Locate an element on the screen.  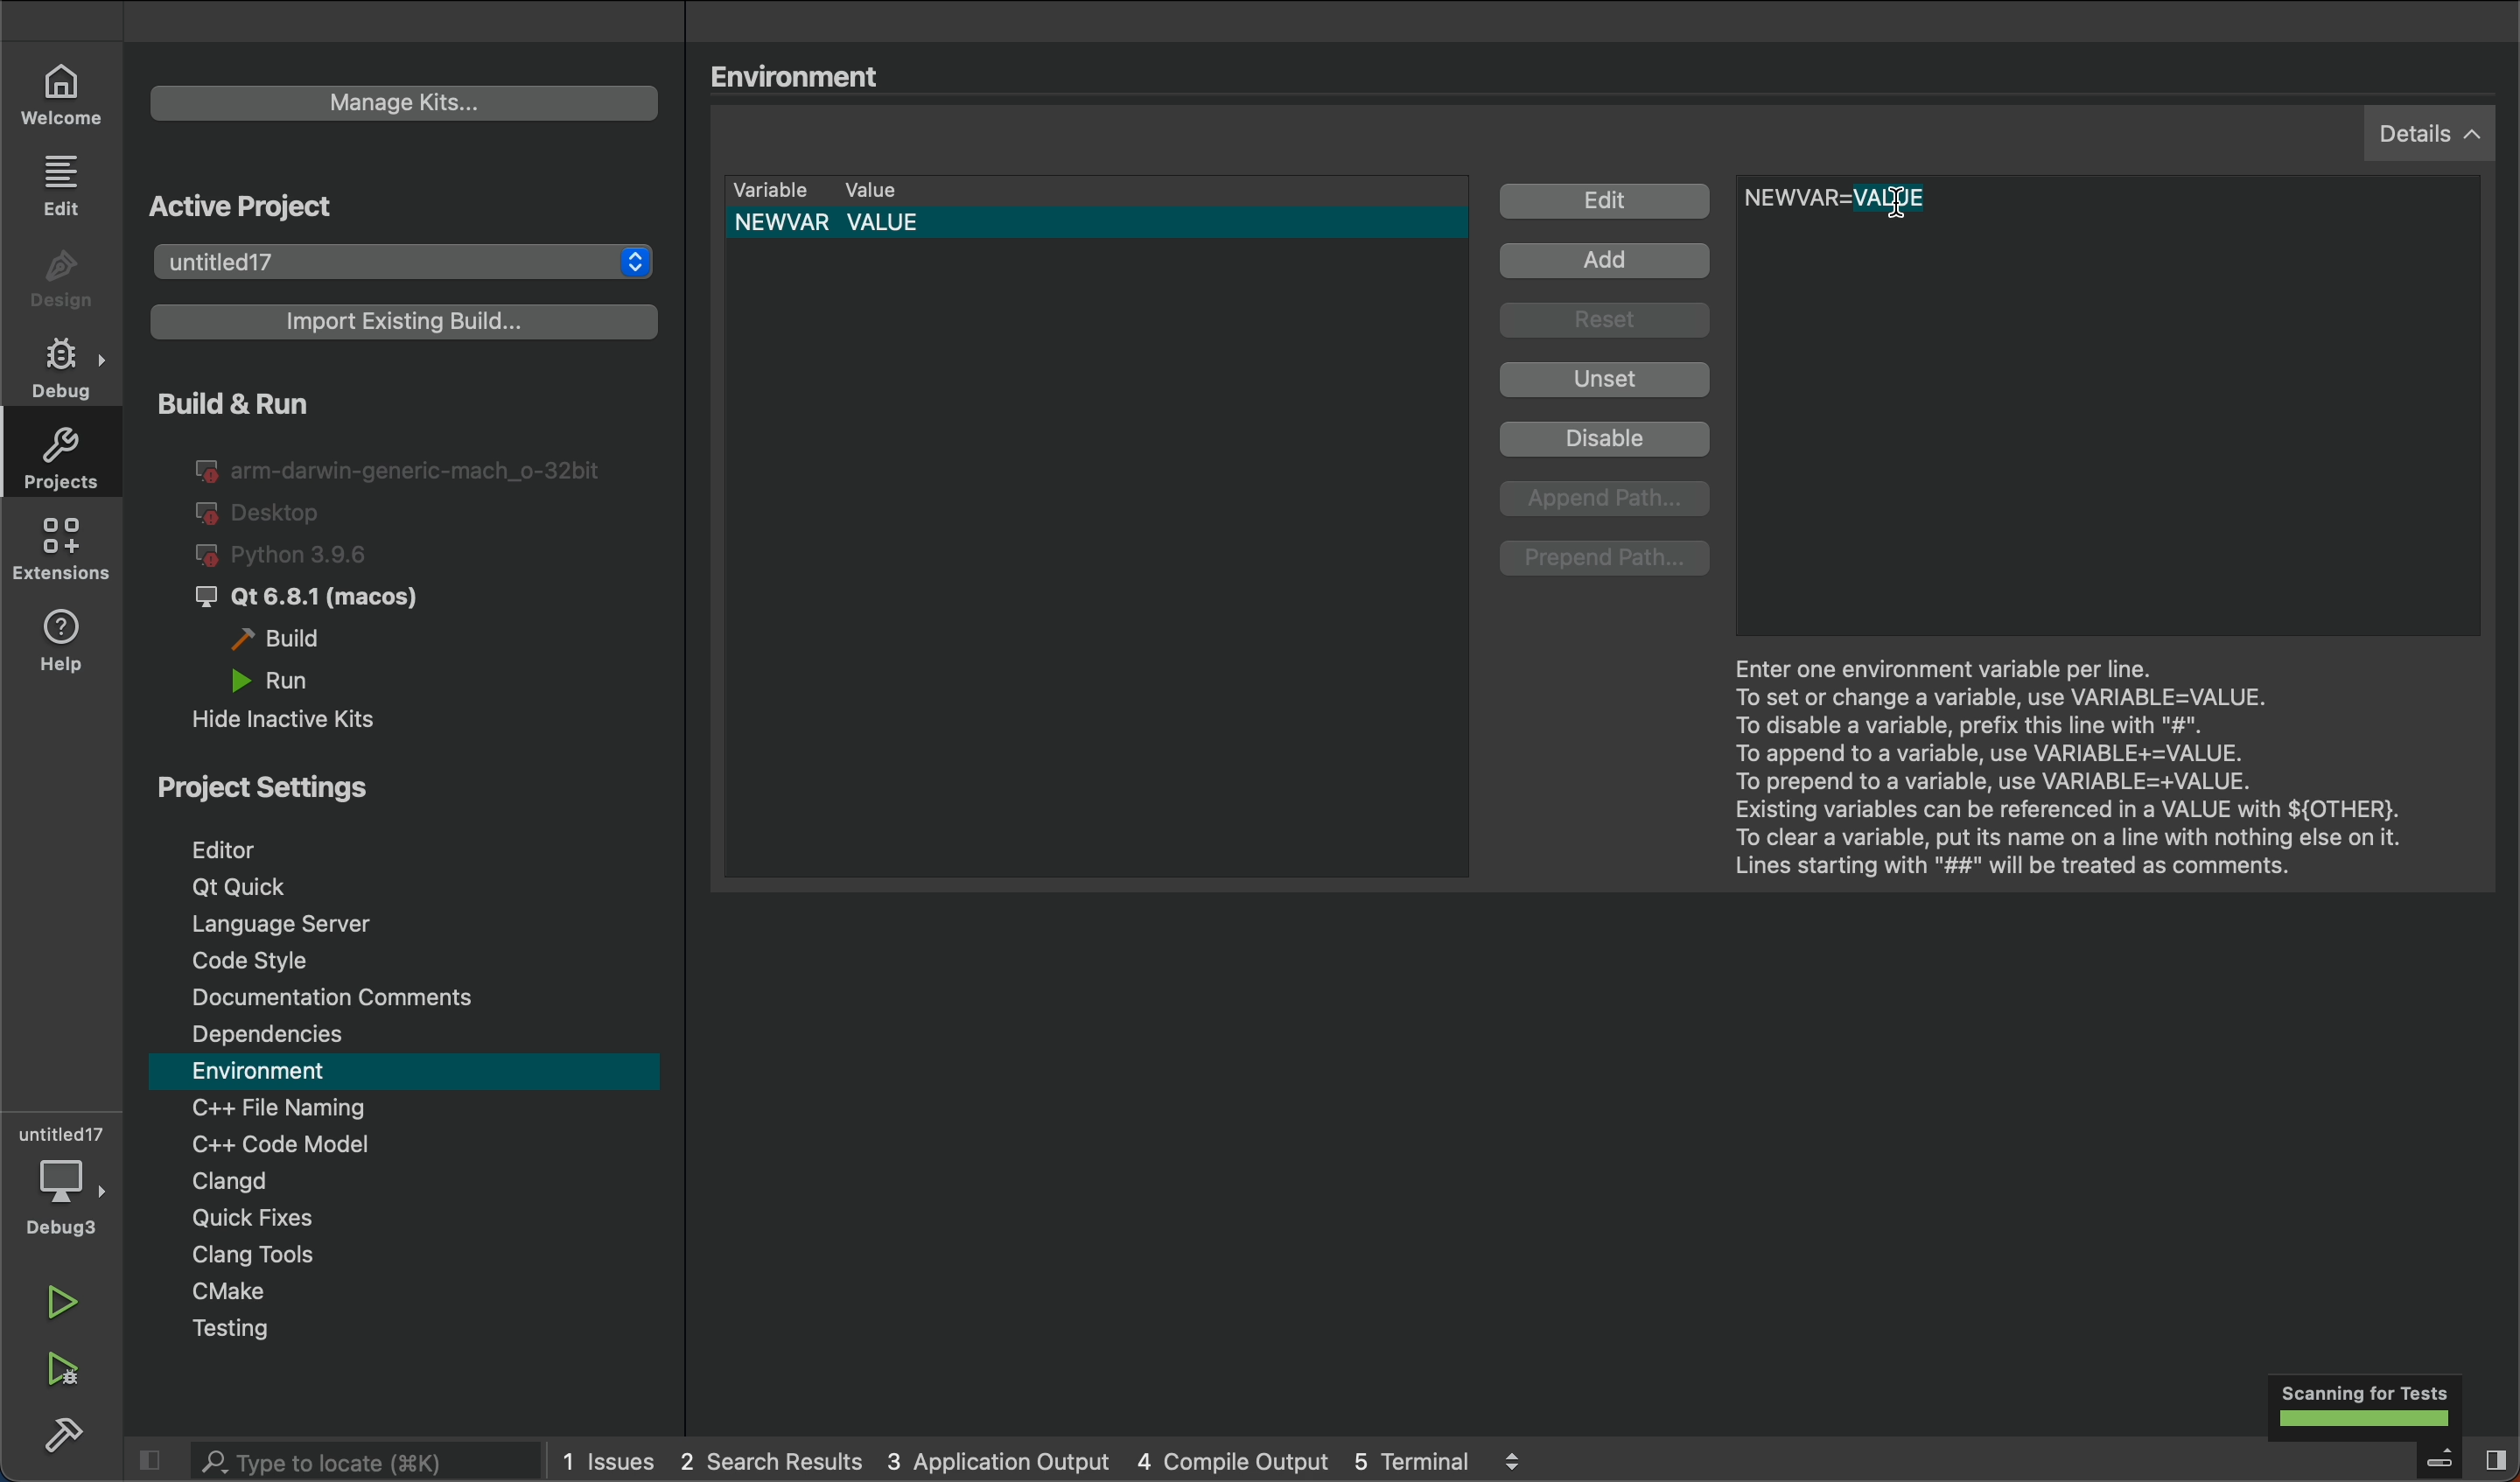
run is located at coordinates (76, 1308).